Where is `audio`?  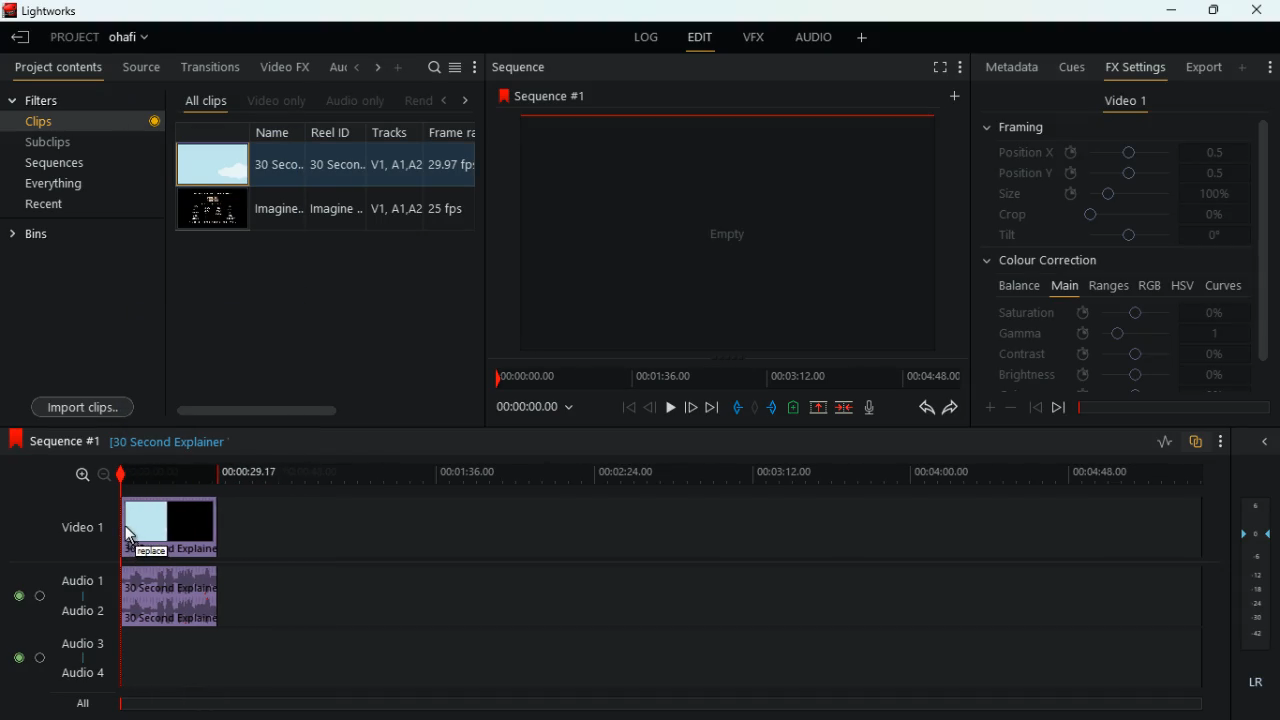
audio is located at coordinates (812, 39).